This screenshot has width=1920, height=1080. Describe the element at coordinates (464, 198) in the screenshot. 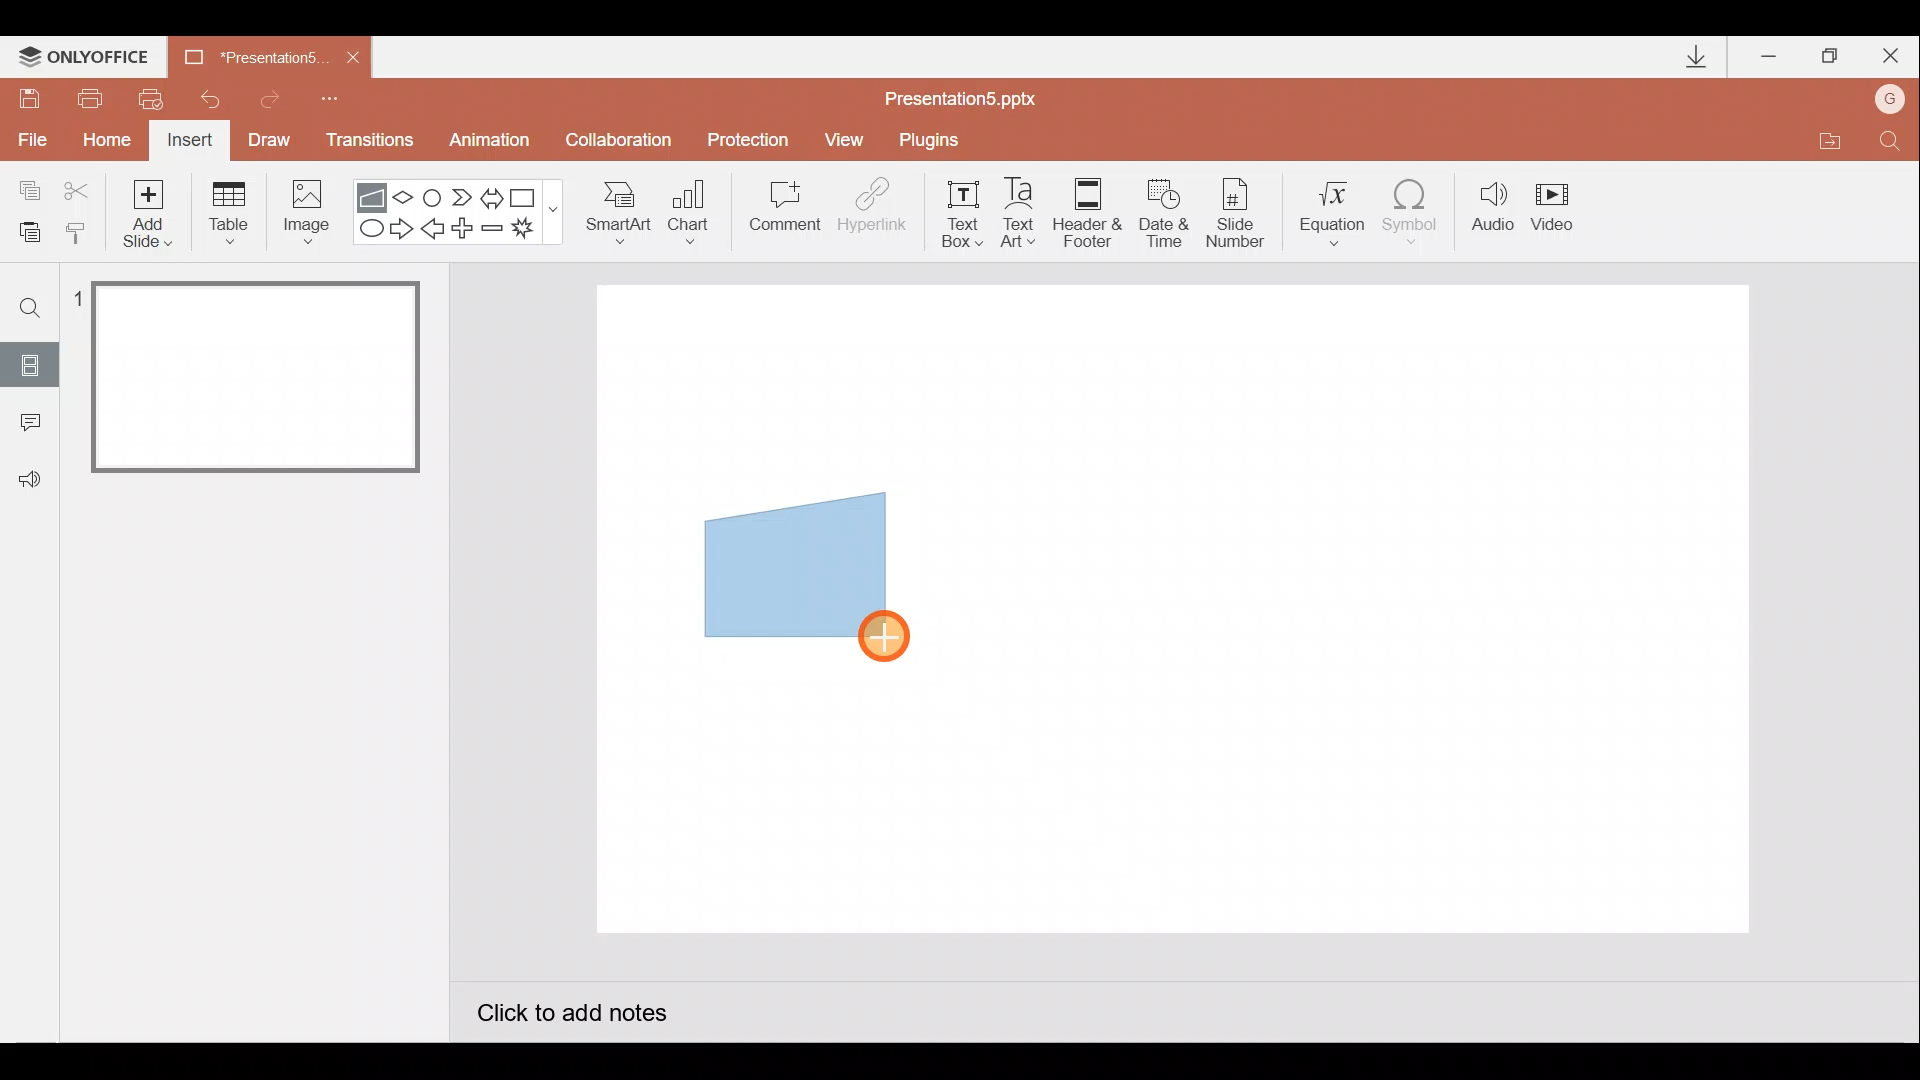

I see `Chevron` at that location.